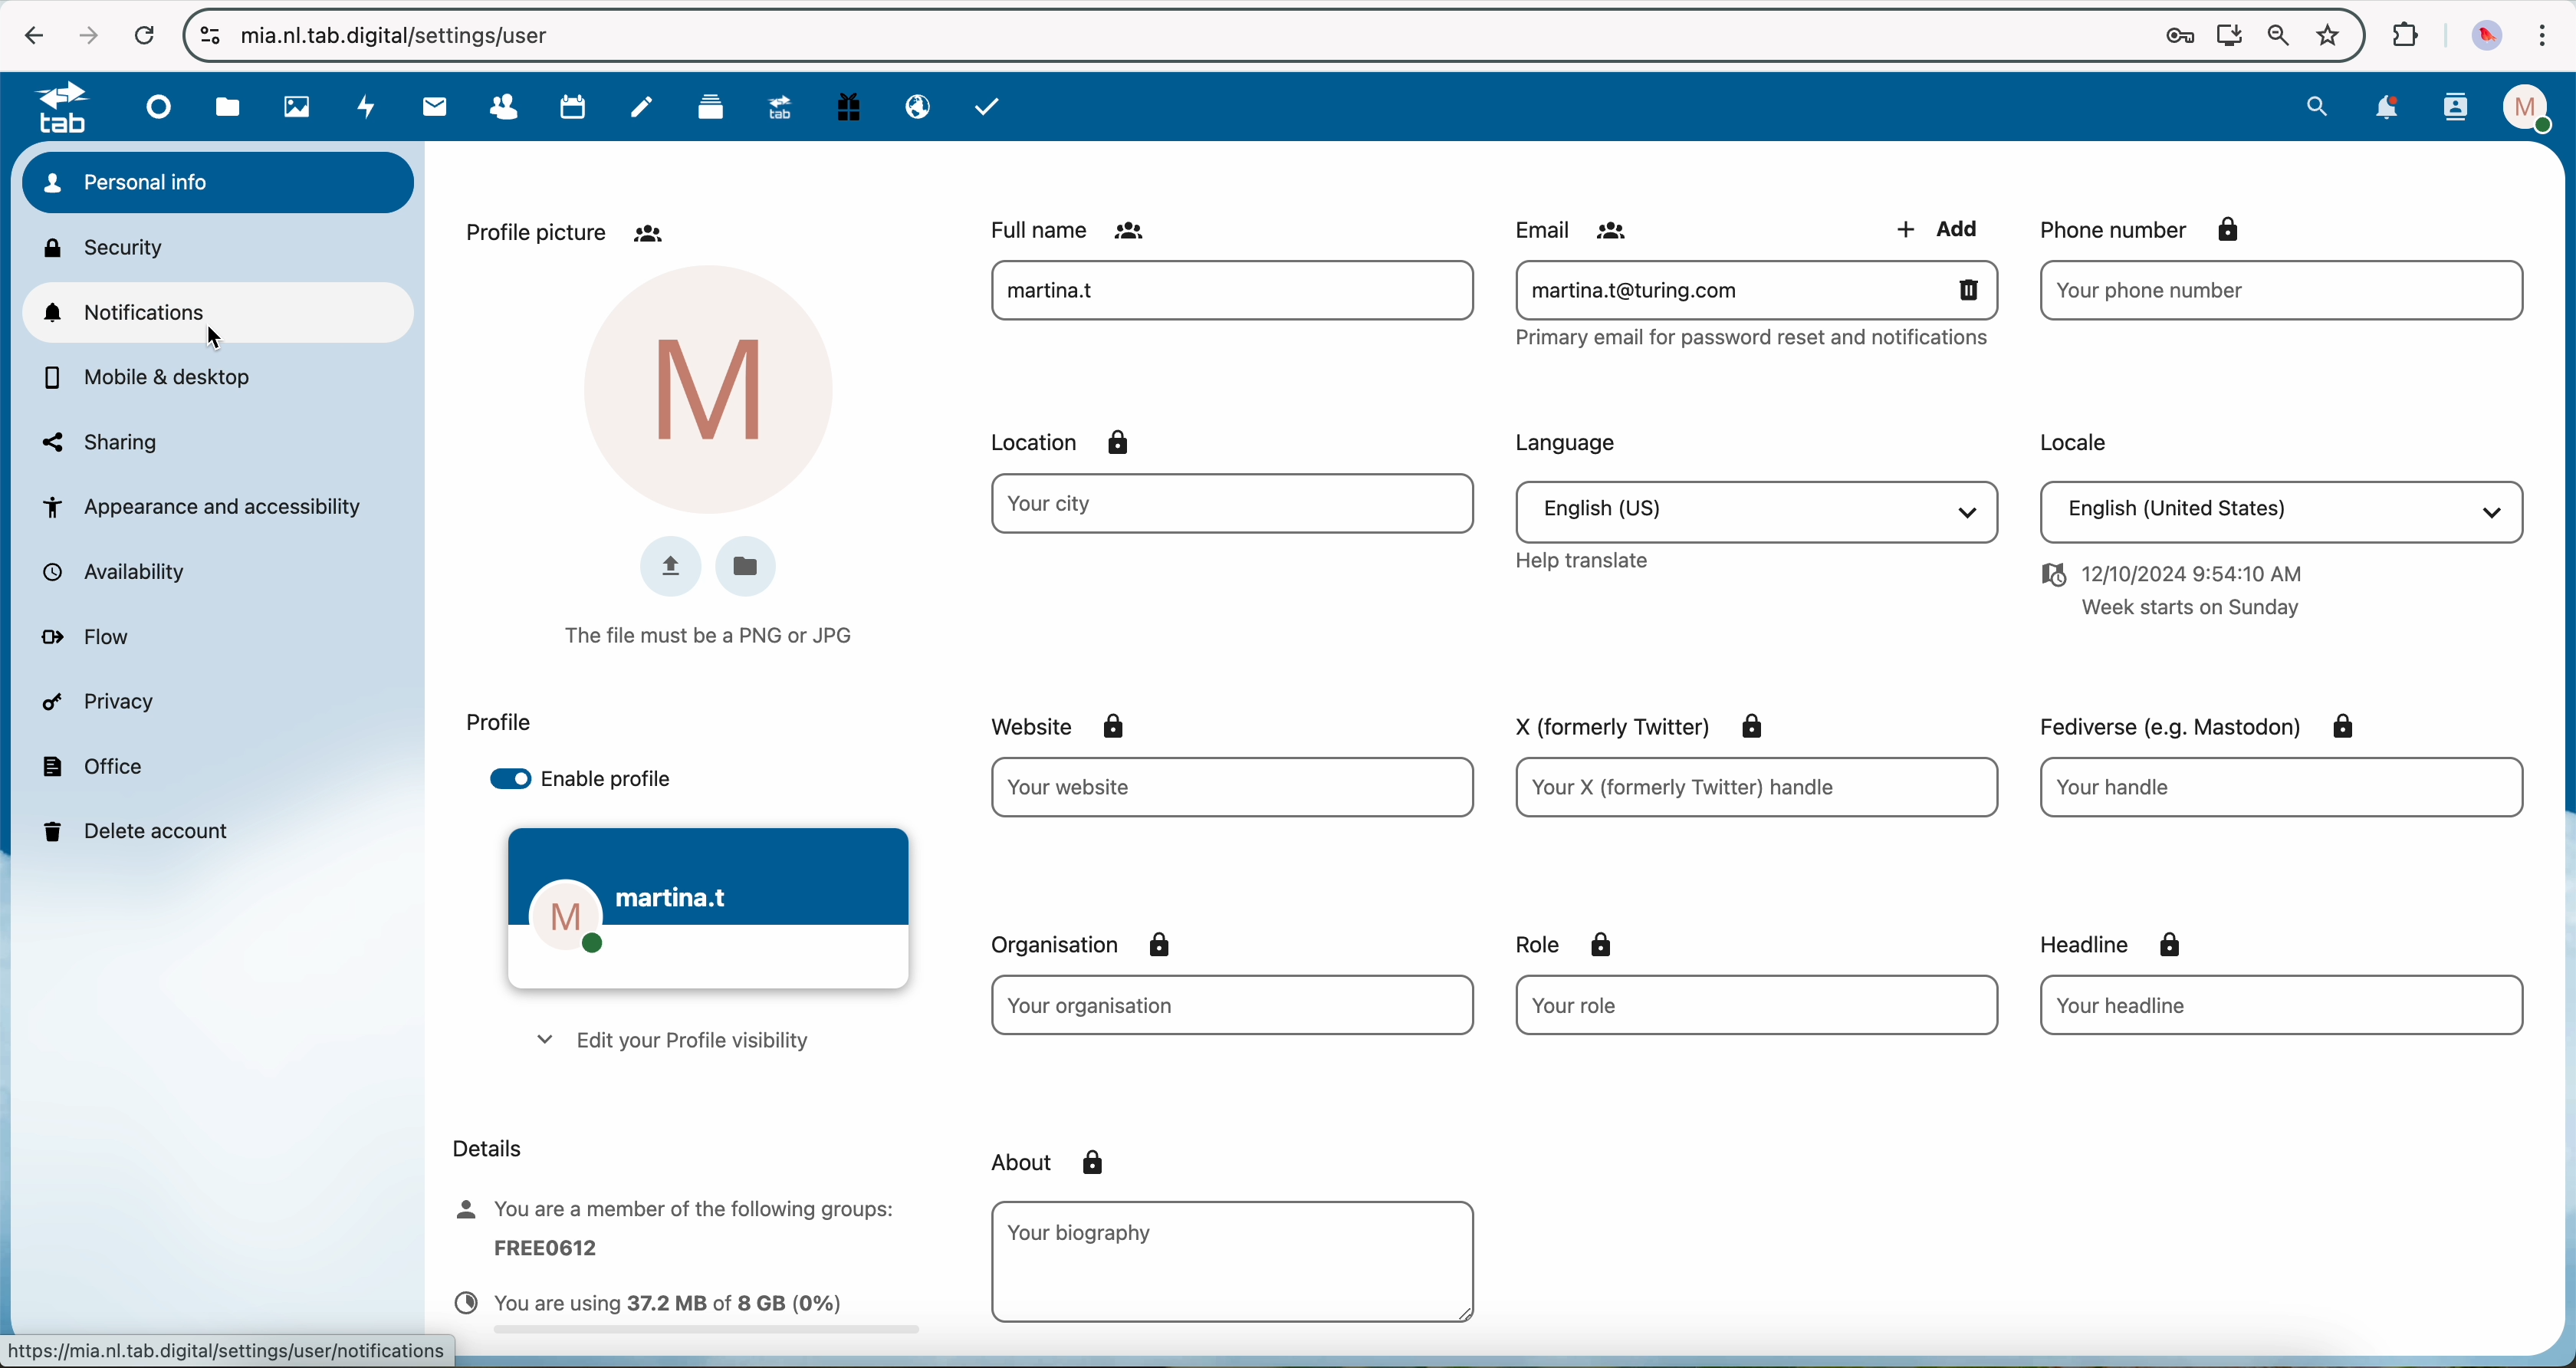 Image resolution: width=2576 pixels, height=1368 pixels. I want to click on search, so click(2320, 106).